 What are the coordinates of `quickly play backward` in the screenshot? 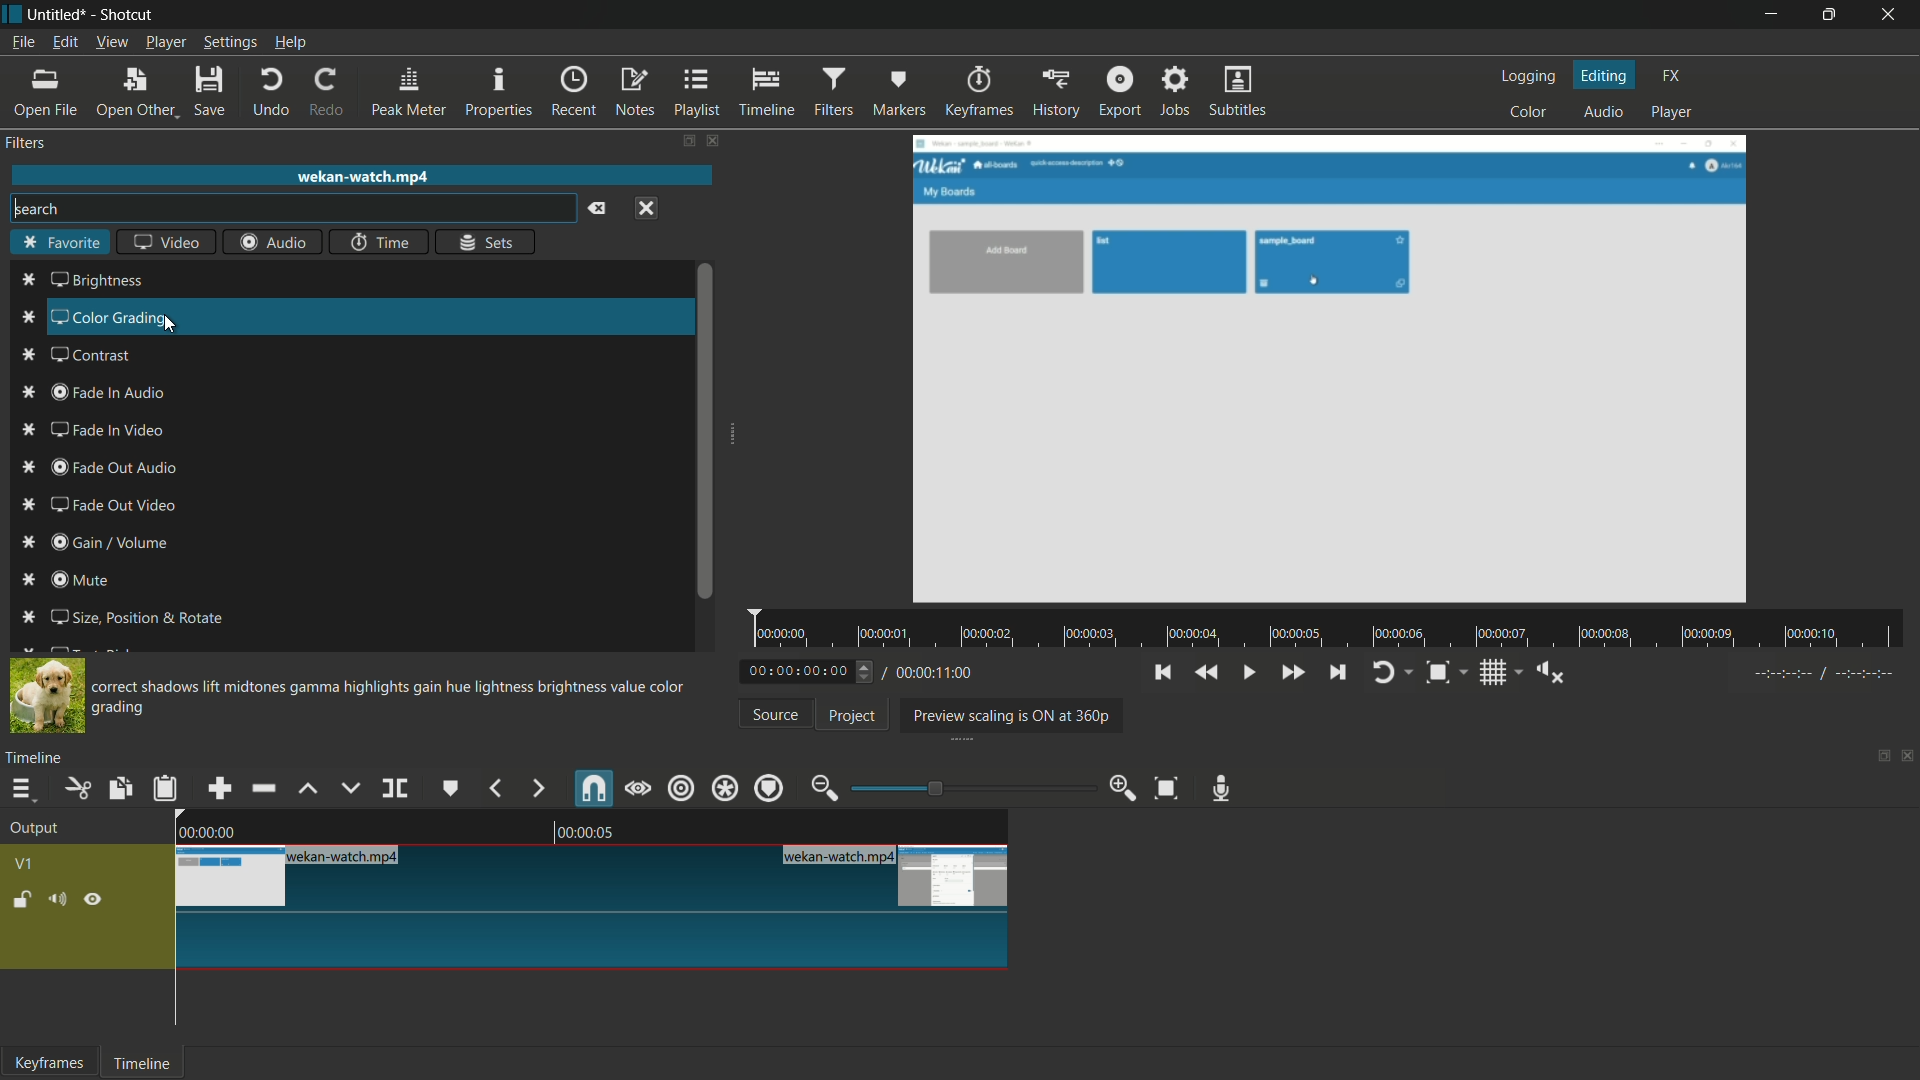 It's located at (1205, 673).